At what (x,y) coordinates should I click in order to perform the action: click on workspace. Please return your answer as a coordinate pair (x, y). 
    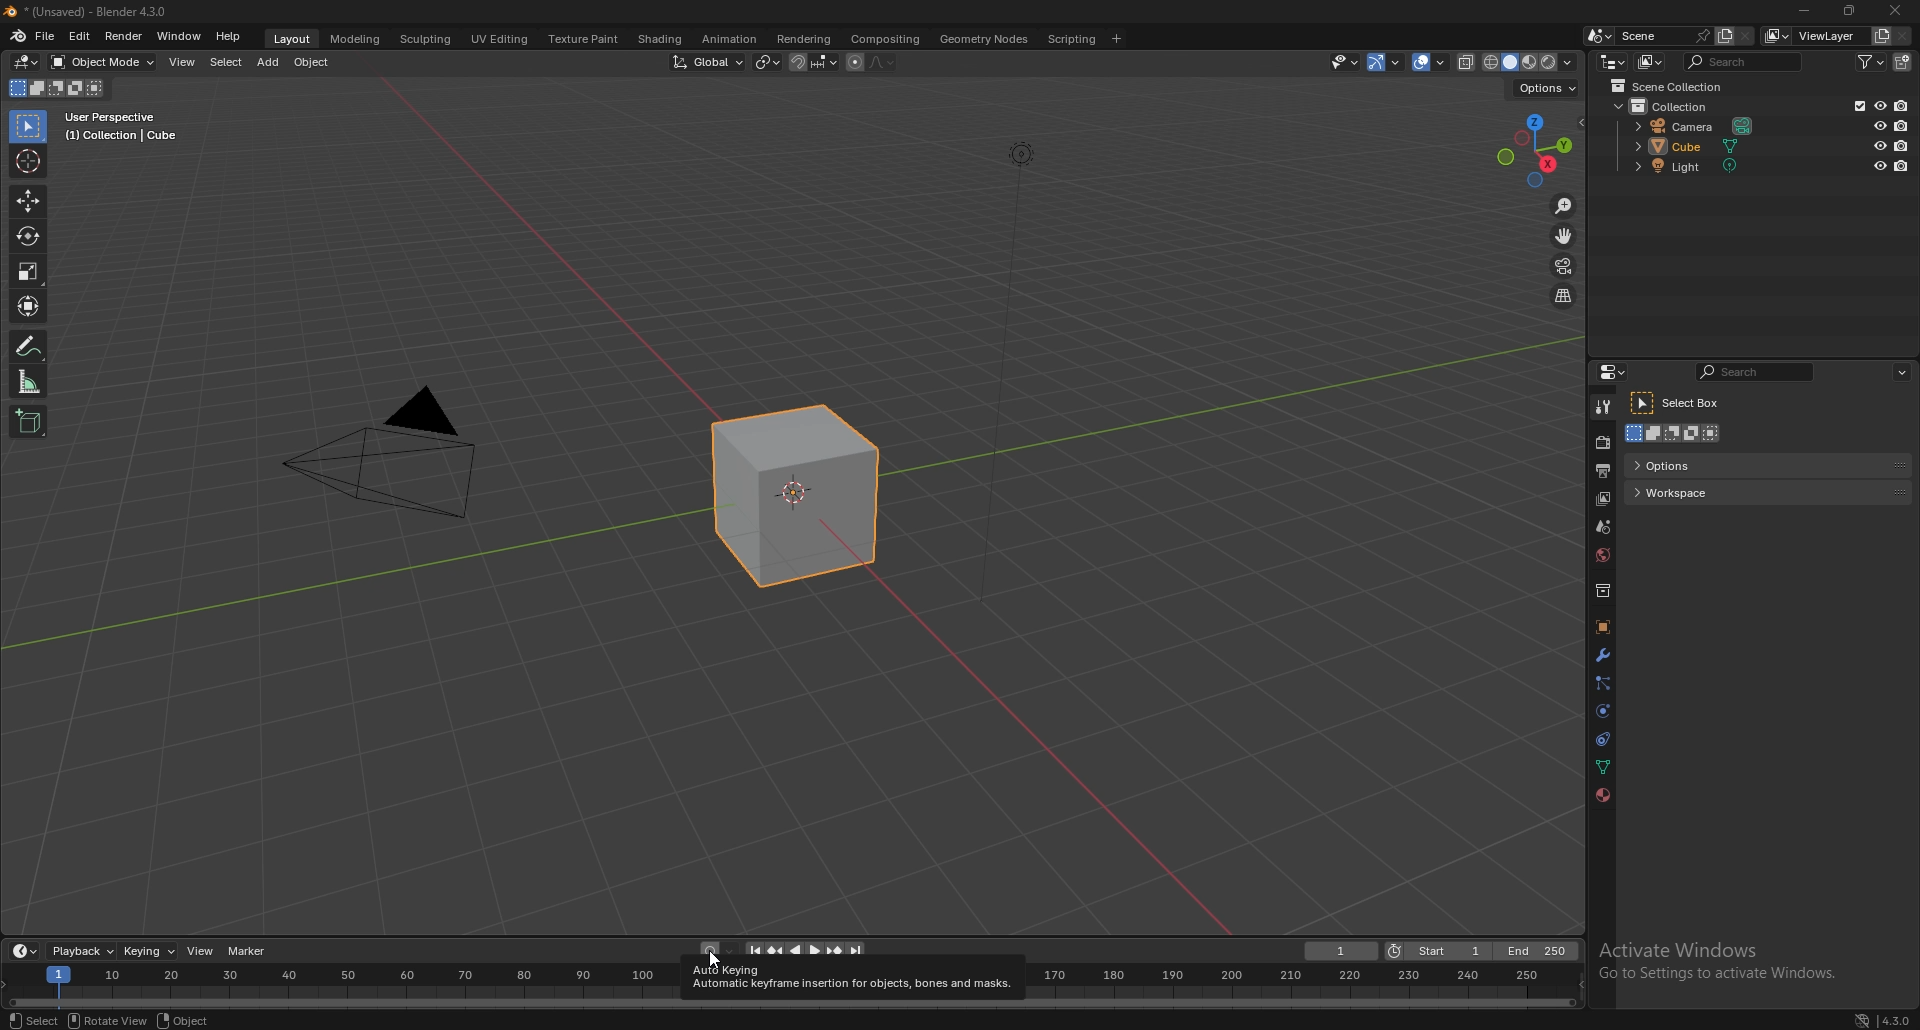
    Looking at the image, I should click on (1767, 491).